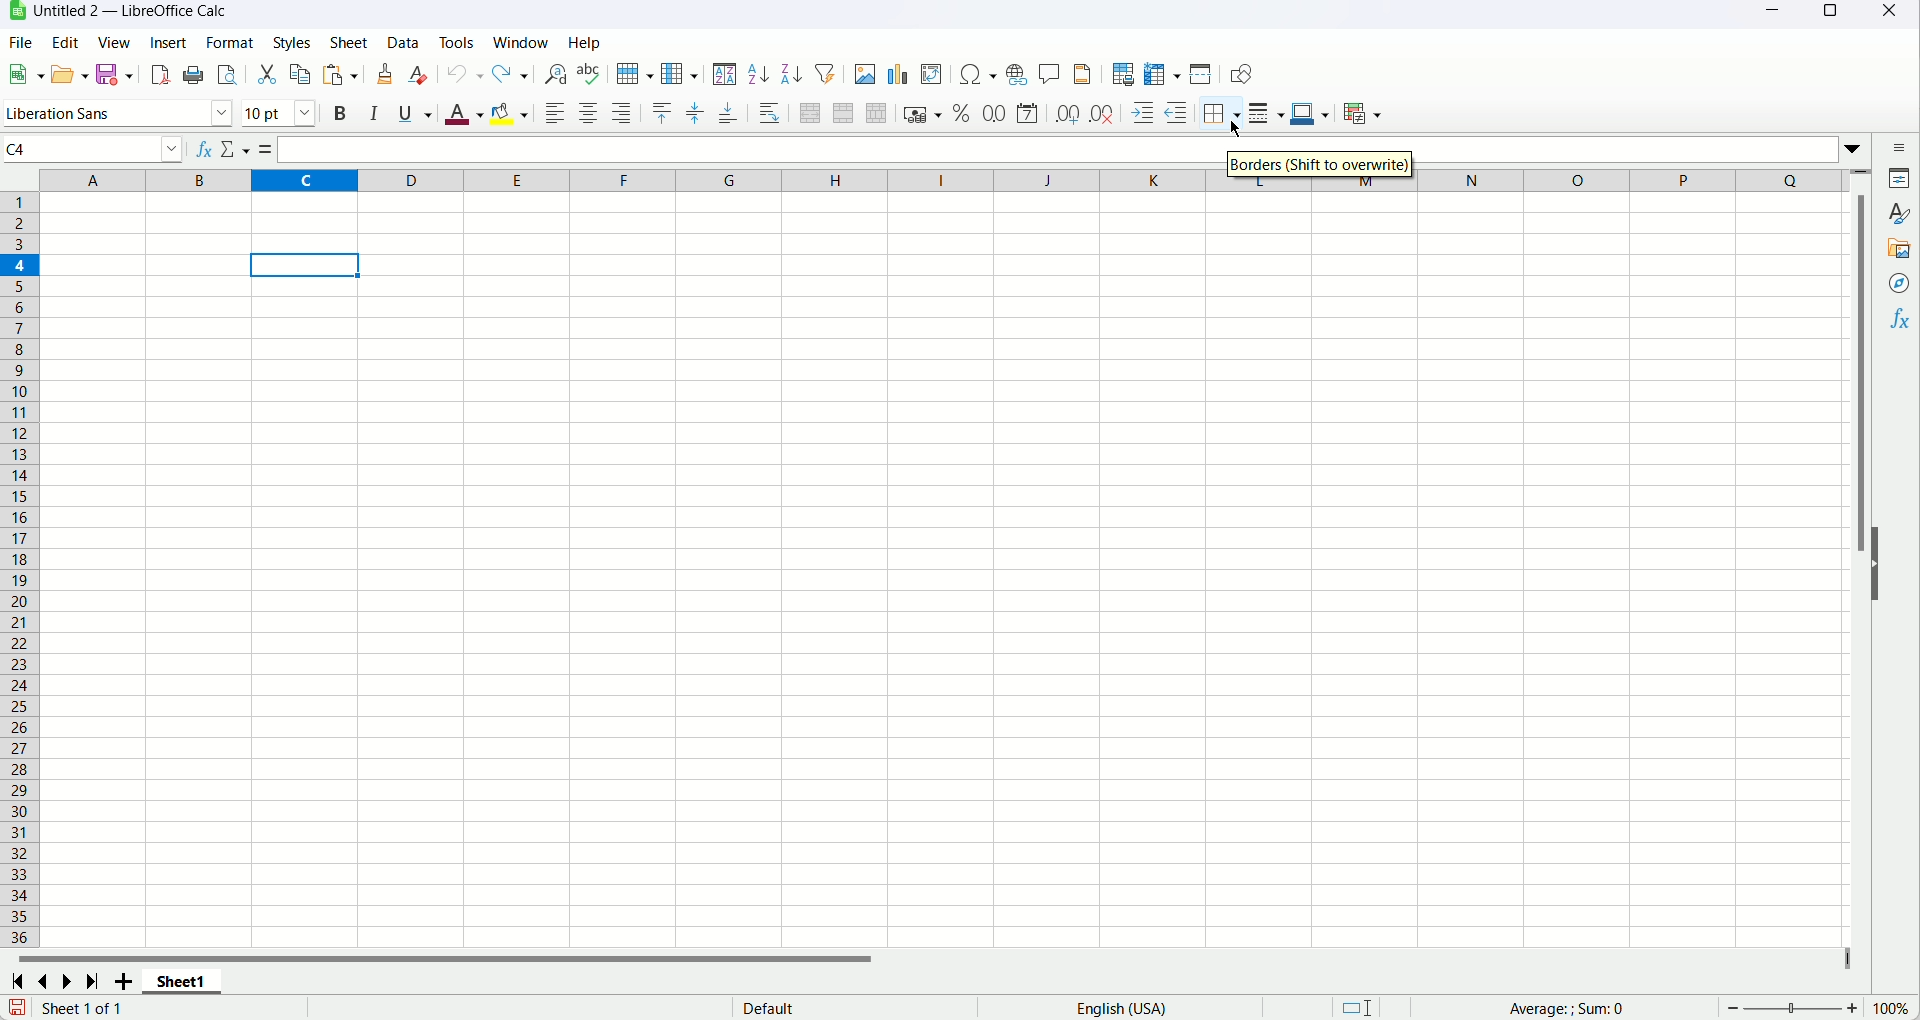 This screenshot has width=1920, height=1020. What do you see at coordinates (456, 42) in the screenshot?
I see `Tools` at bounding box center [456, 42].